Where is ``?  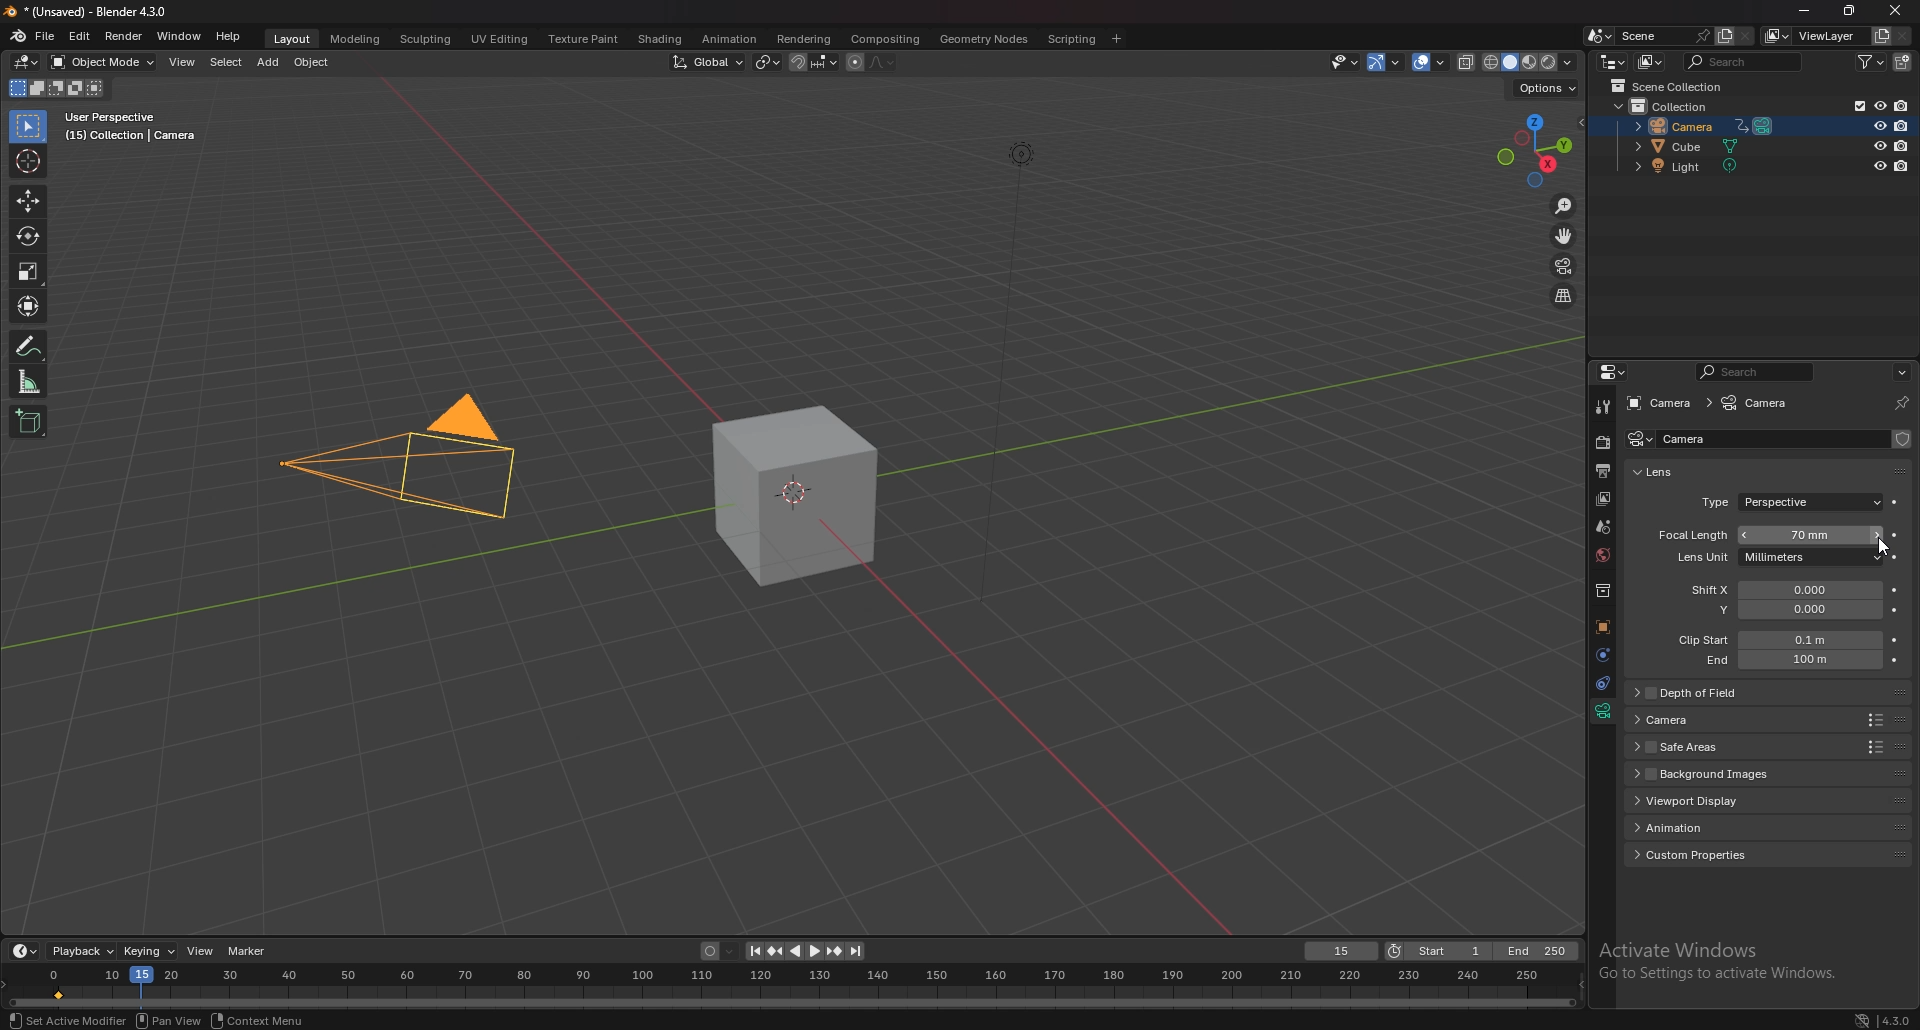
 is located at coordinates (171, 1020).